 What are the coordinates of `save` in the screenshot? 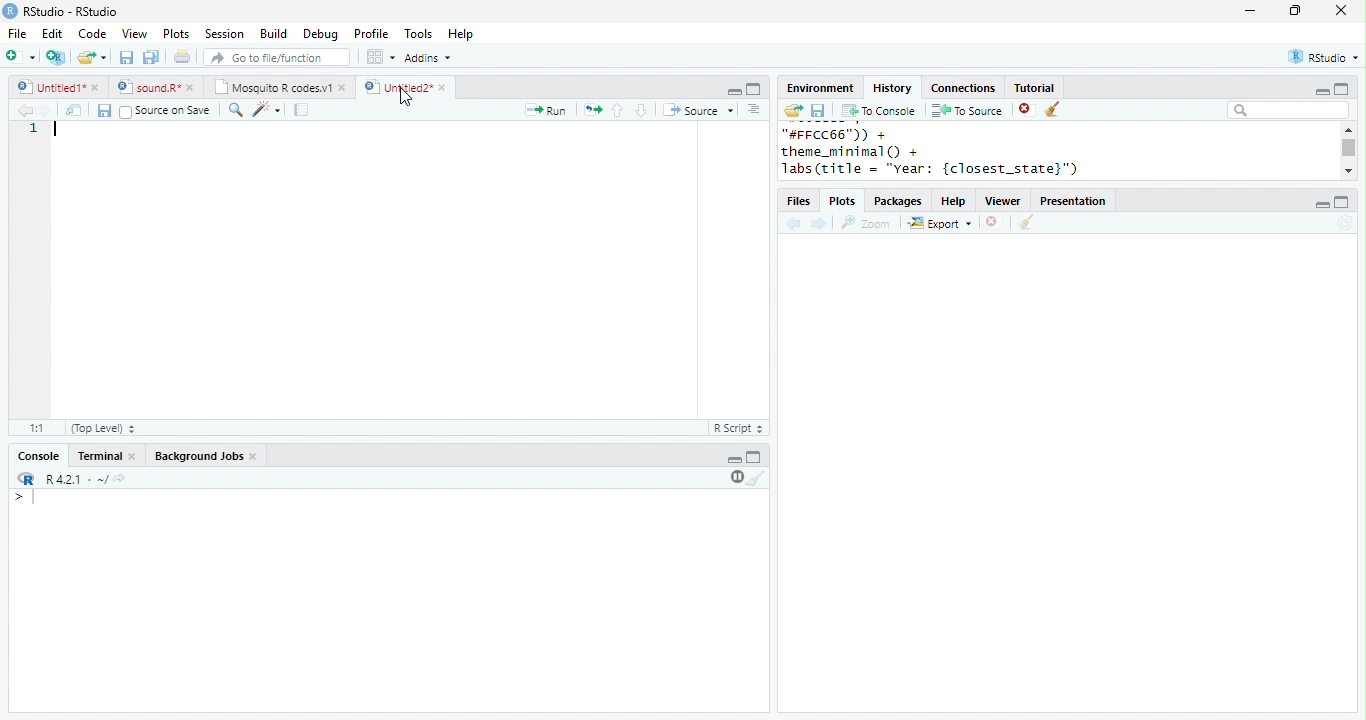 It's located at (126, 57).